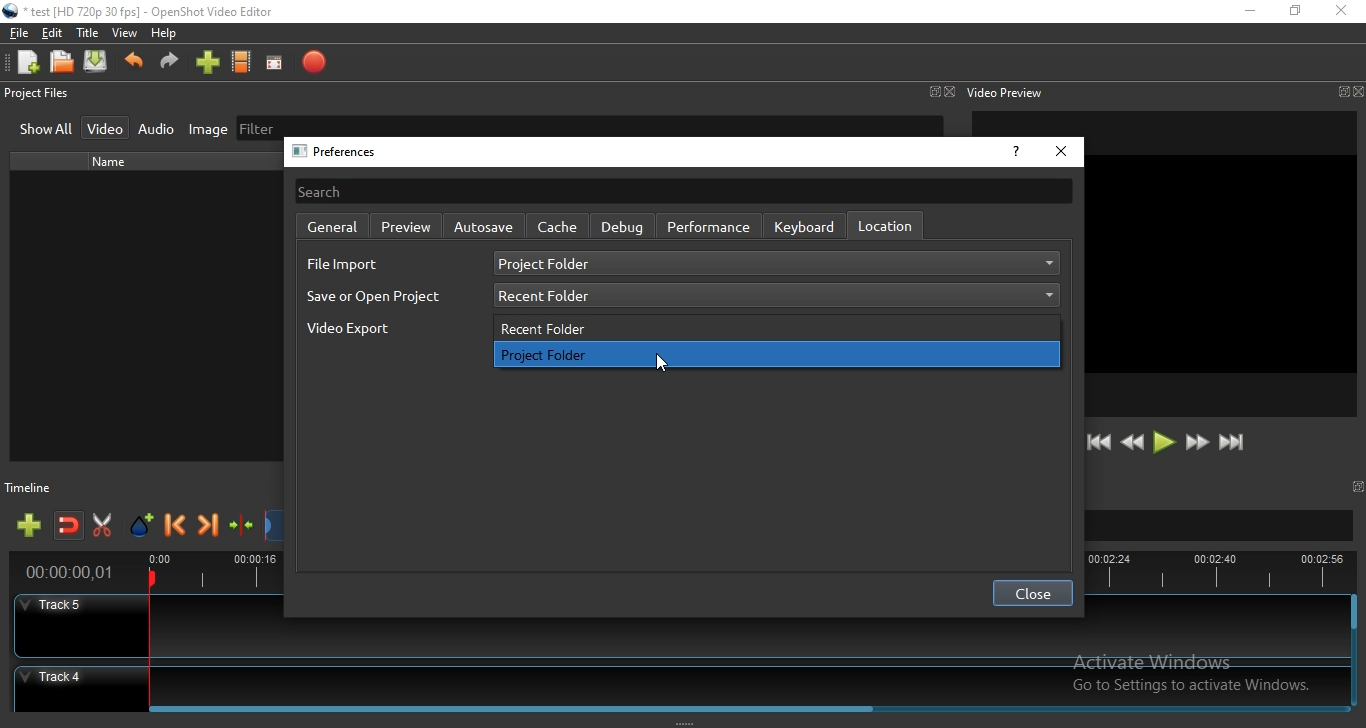 The width and height of the screenshot is (1366, 728). I want to click on Autosave, so click(483, 226).